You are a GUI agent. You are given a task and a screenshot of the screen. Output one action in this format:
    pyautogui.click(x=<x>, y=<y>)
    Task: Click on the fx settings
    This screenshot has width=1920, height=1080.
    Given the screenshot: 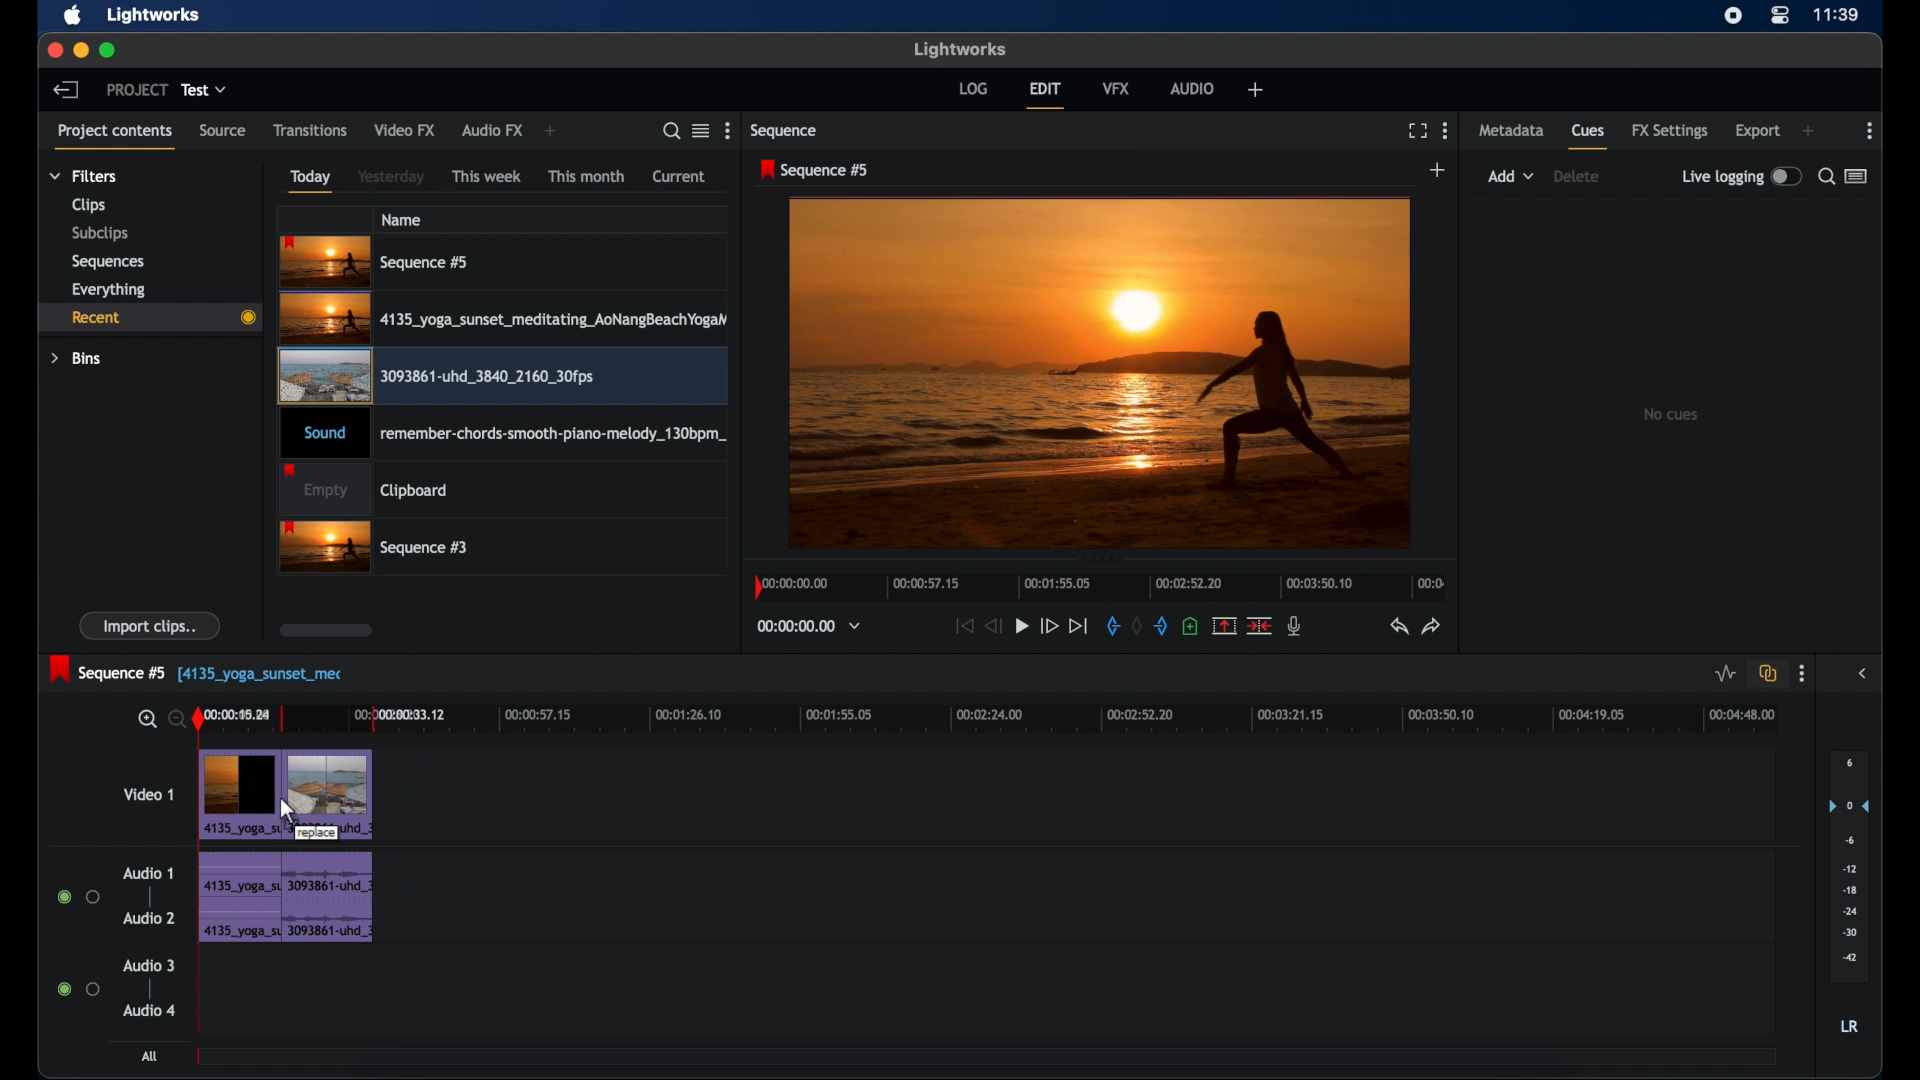 What is the action you would take?
    pyautogui.click(x=1672, y=131)
    